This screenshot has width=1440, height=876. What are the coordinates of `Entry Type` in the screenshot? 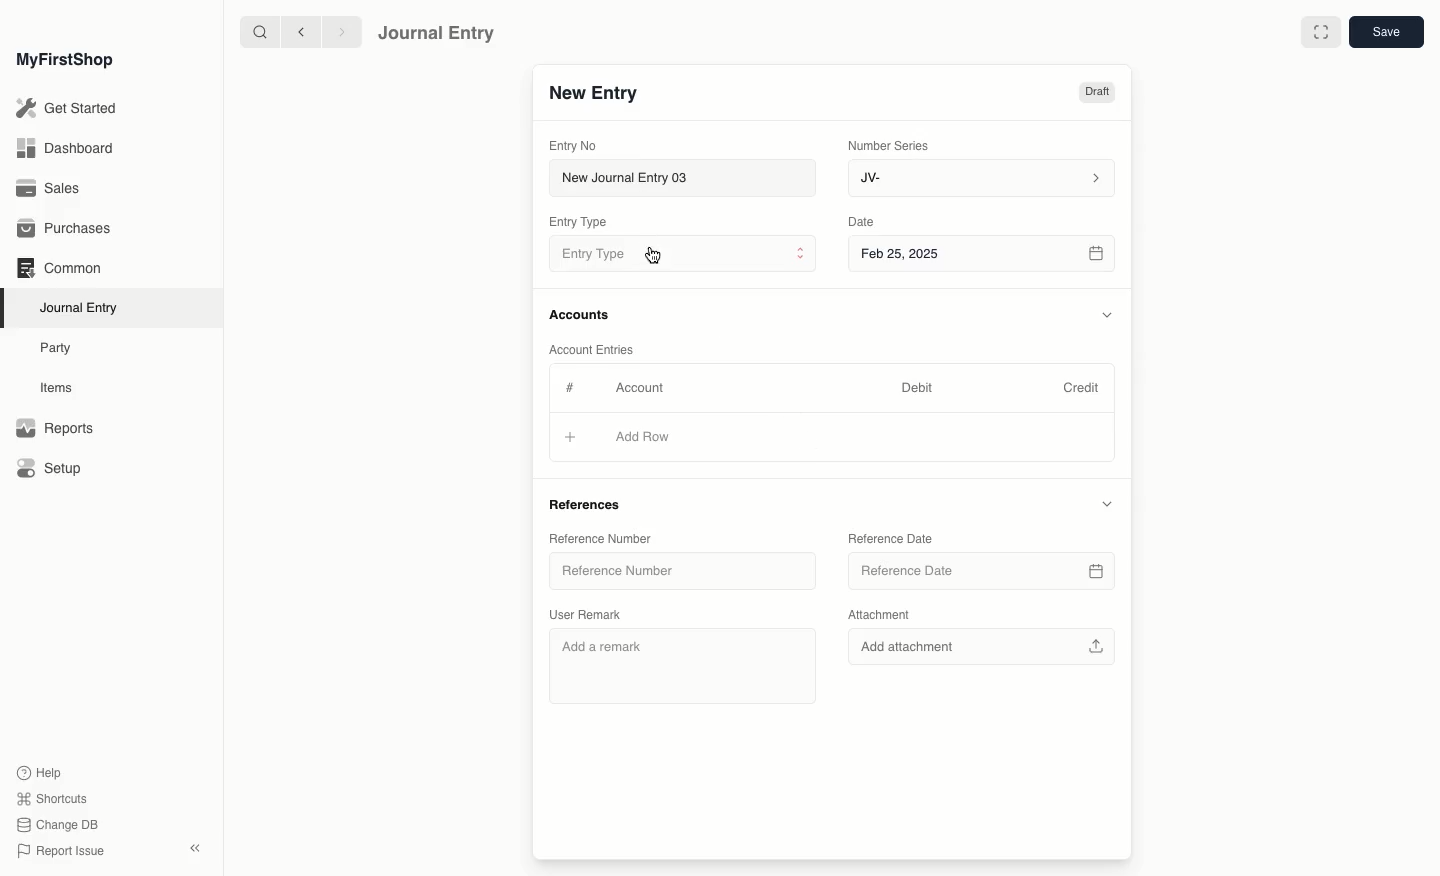 It's located at (680, 255).